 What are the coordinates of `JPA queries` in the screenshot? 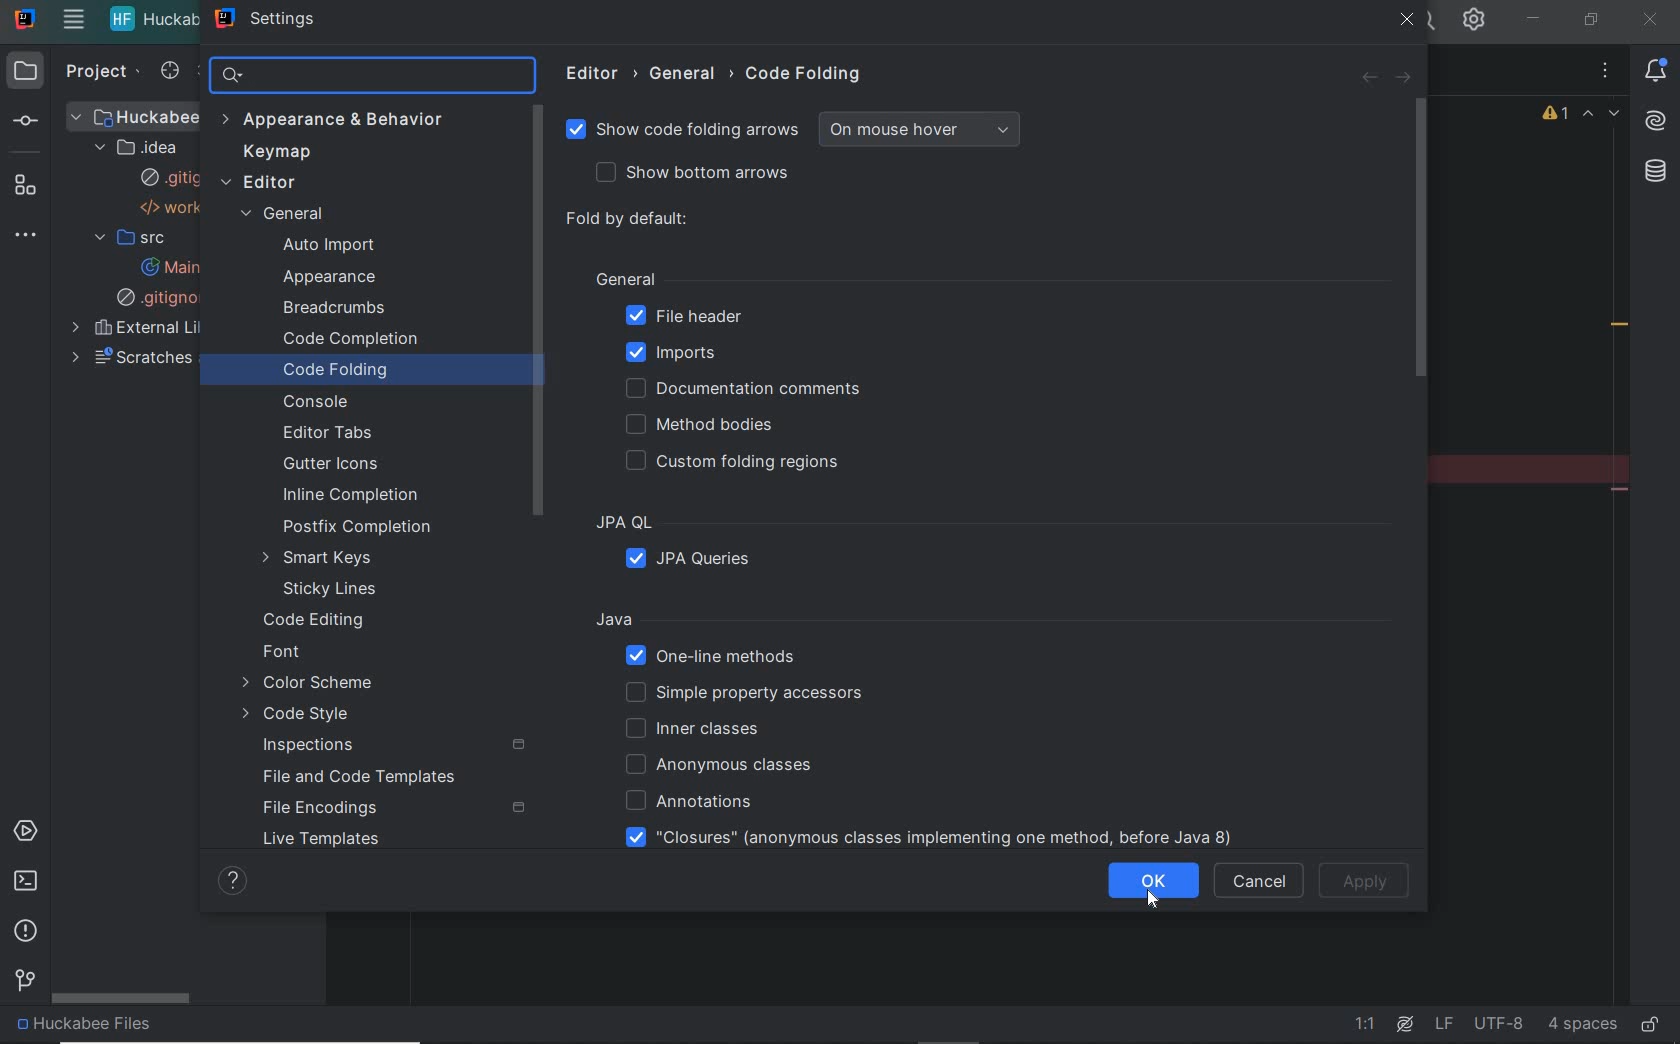 It's located at (699, 561).